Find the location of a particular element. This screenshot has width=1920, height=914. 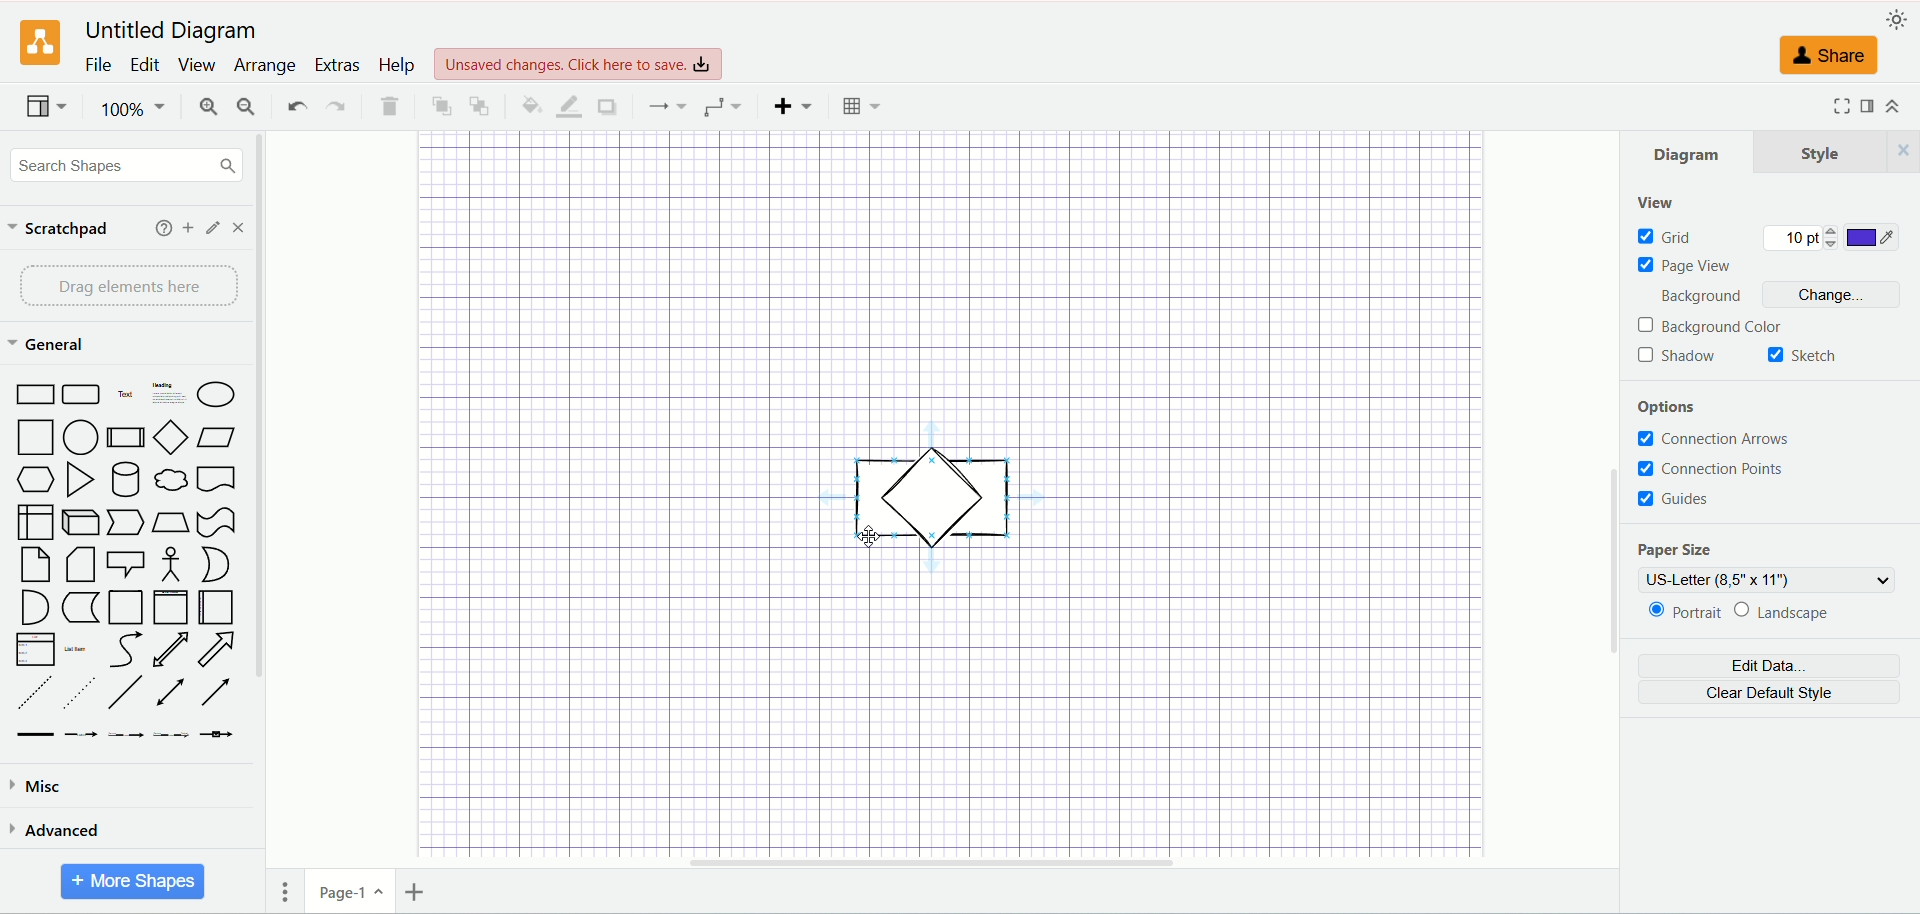

clear default style is located at coordinates (1772, 692).